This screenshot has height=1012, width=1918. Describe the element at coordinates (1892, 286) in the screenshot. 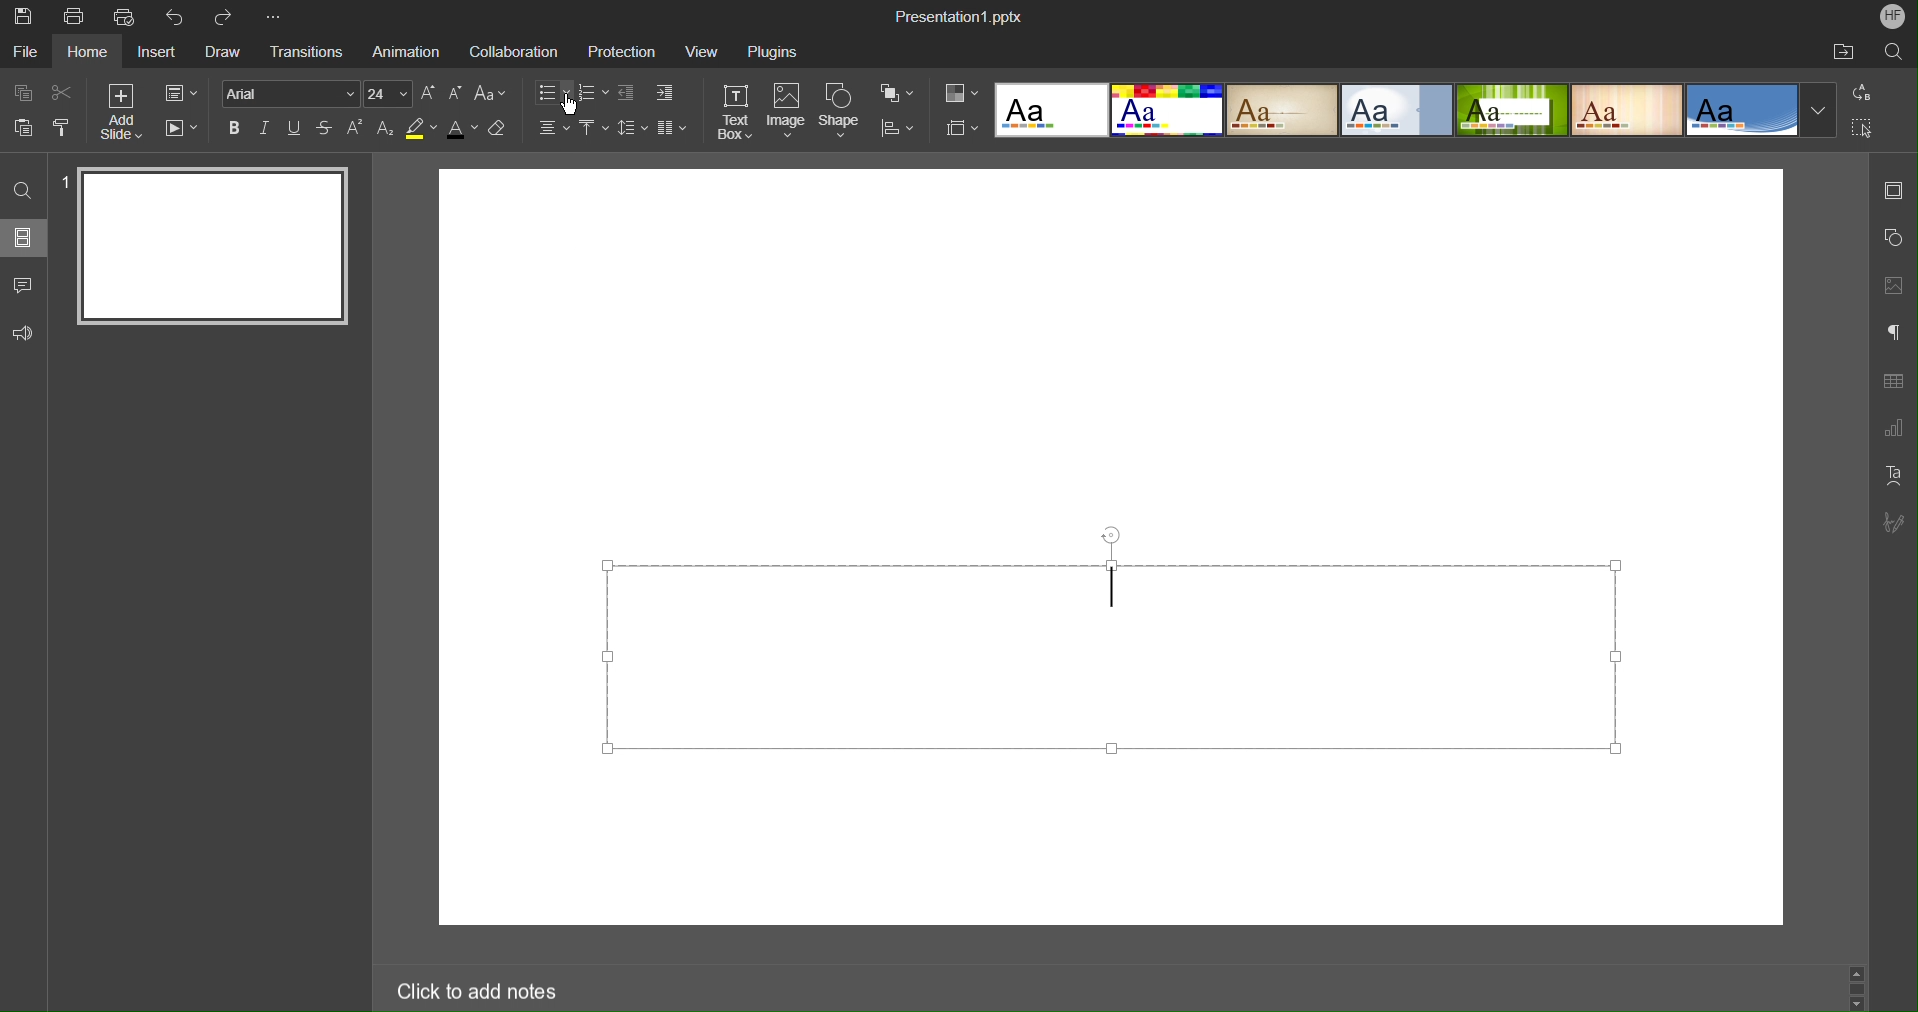

I see `Image Settings` at that location.